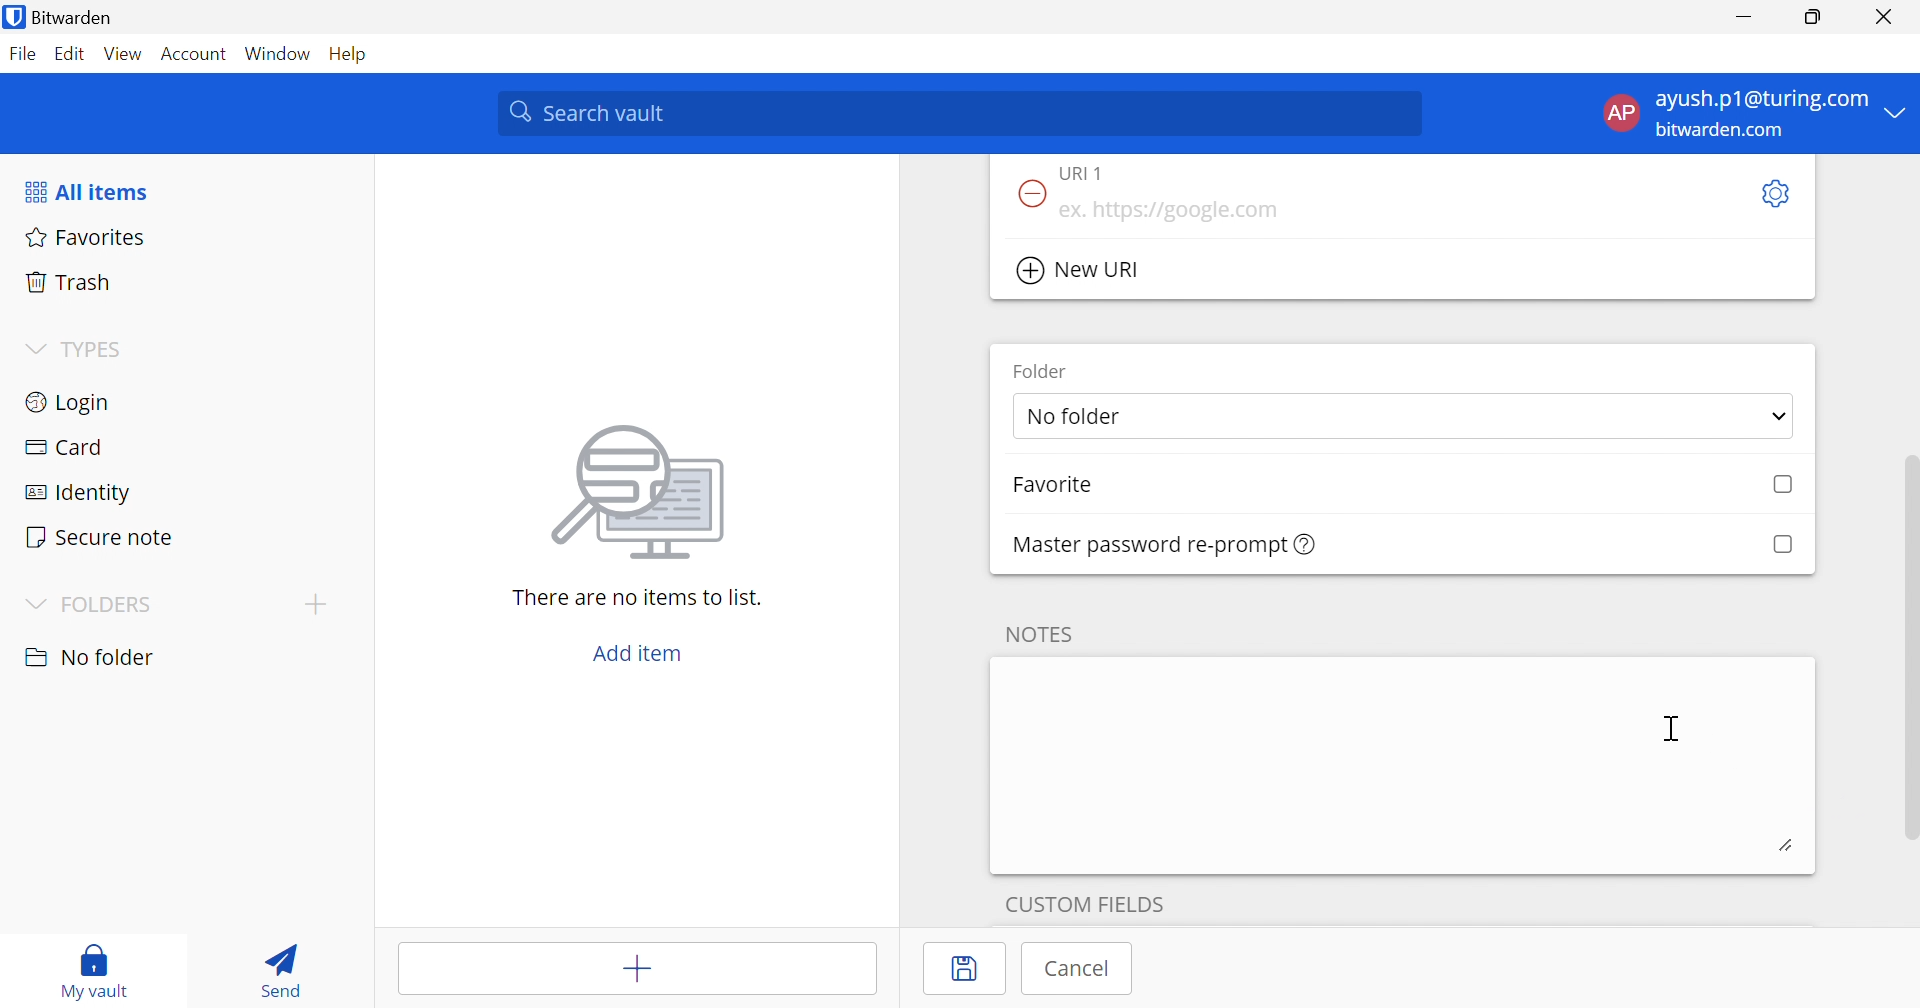  What do you see at coordinates (1814, 17) in the screenshot?
I see `Restore Down` at bounding box center [1814, 17].